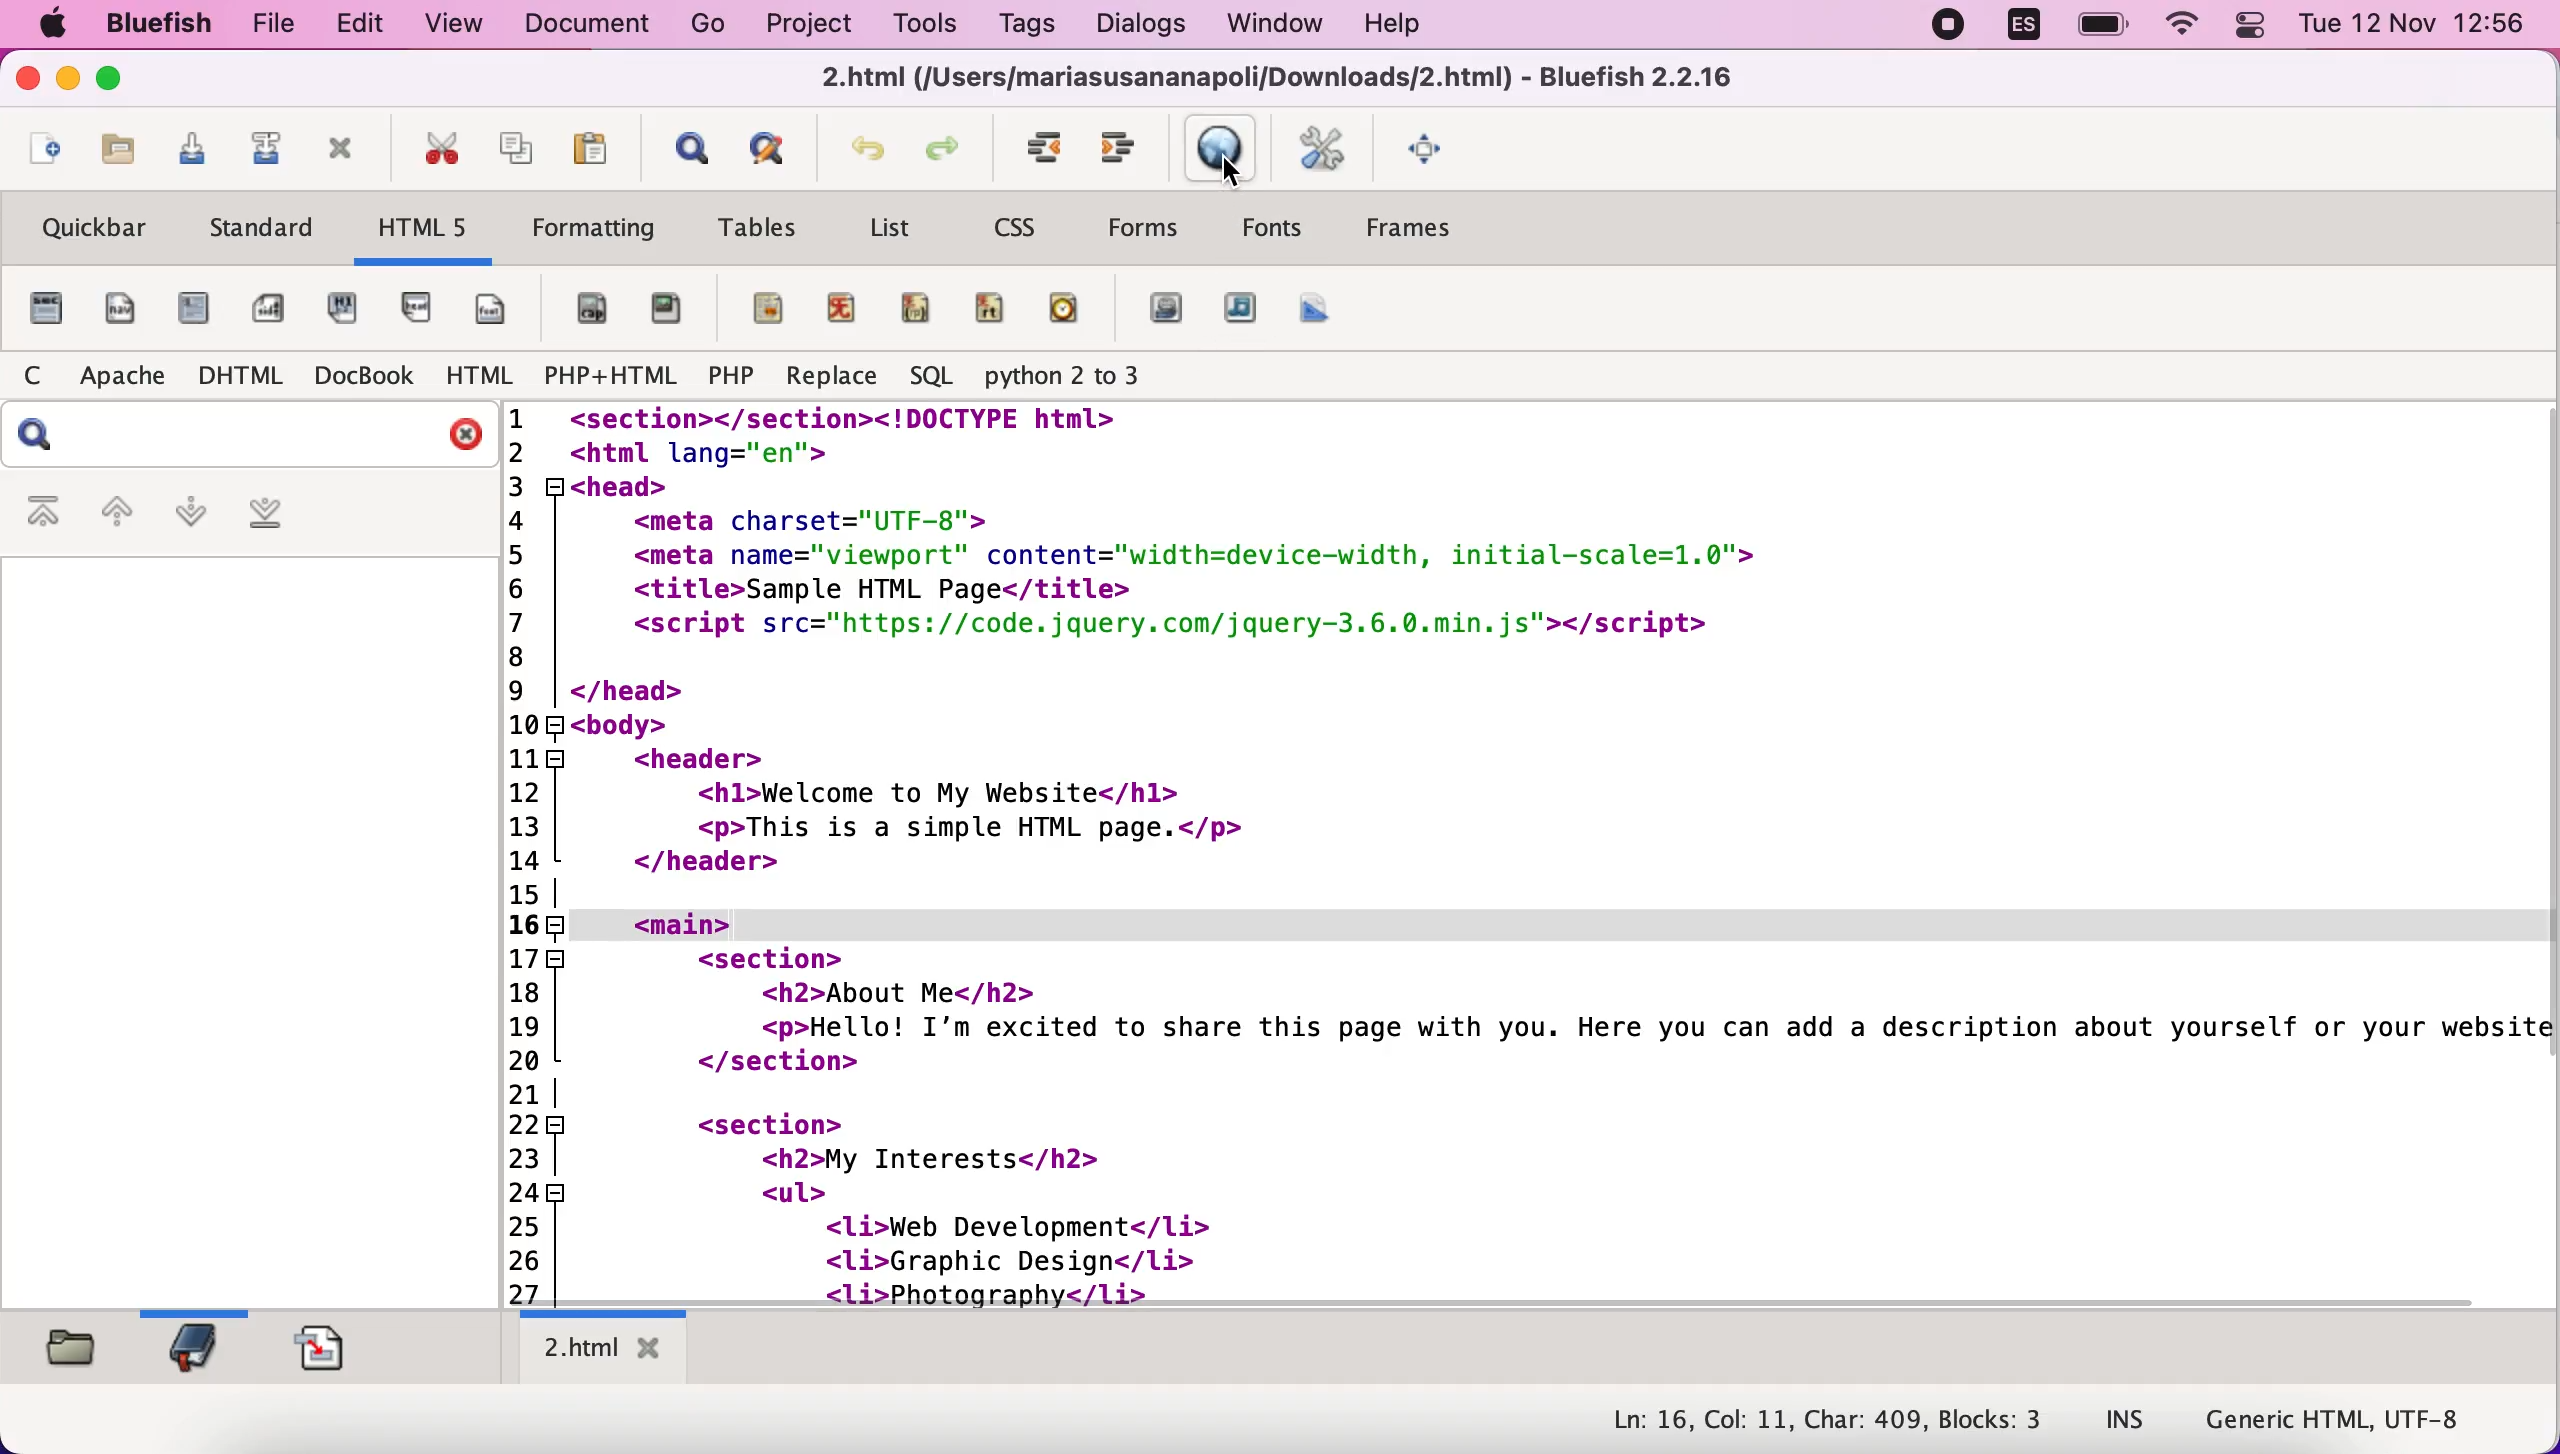 This screenshot has width=2560, height=1454. I want to click on bluefish, so click(156, 25).